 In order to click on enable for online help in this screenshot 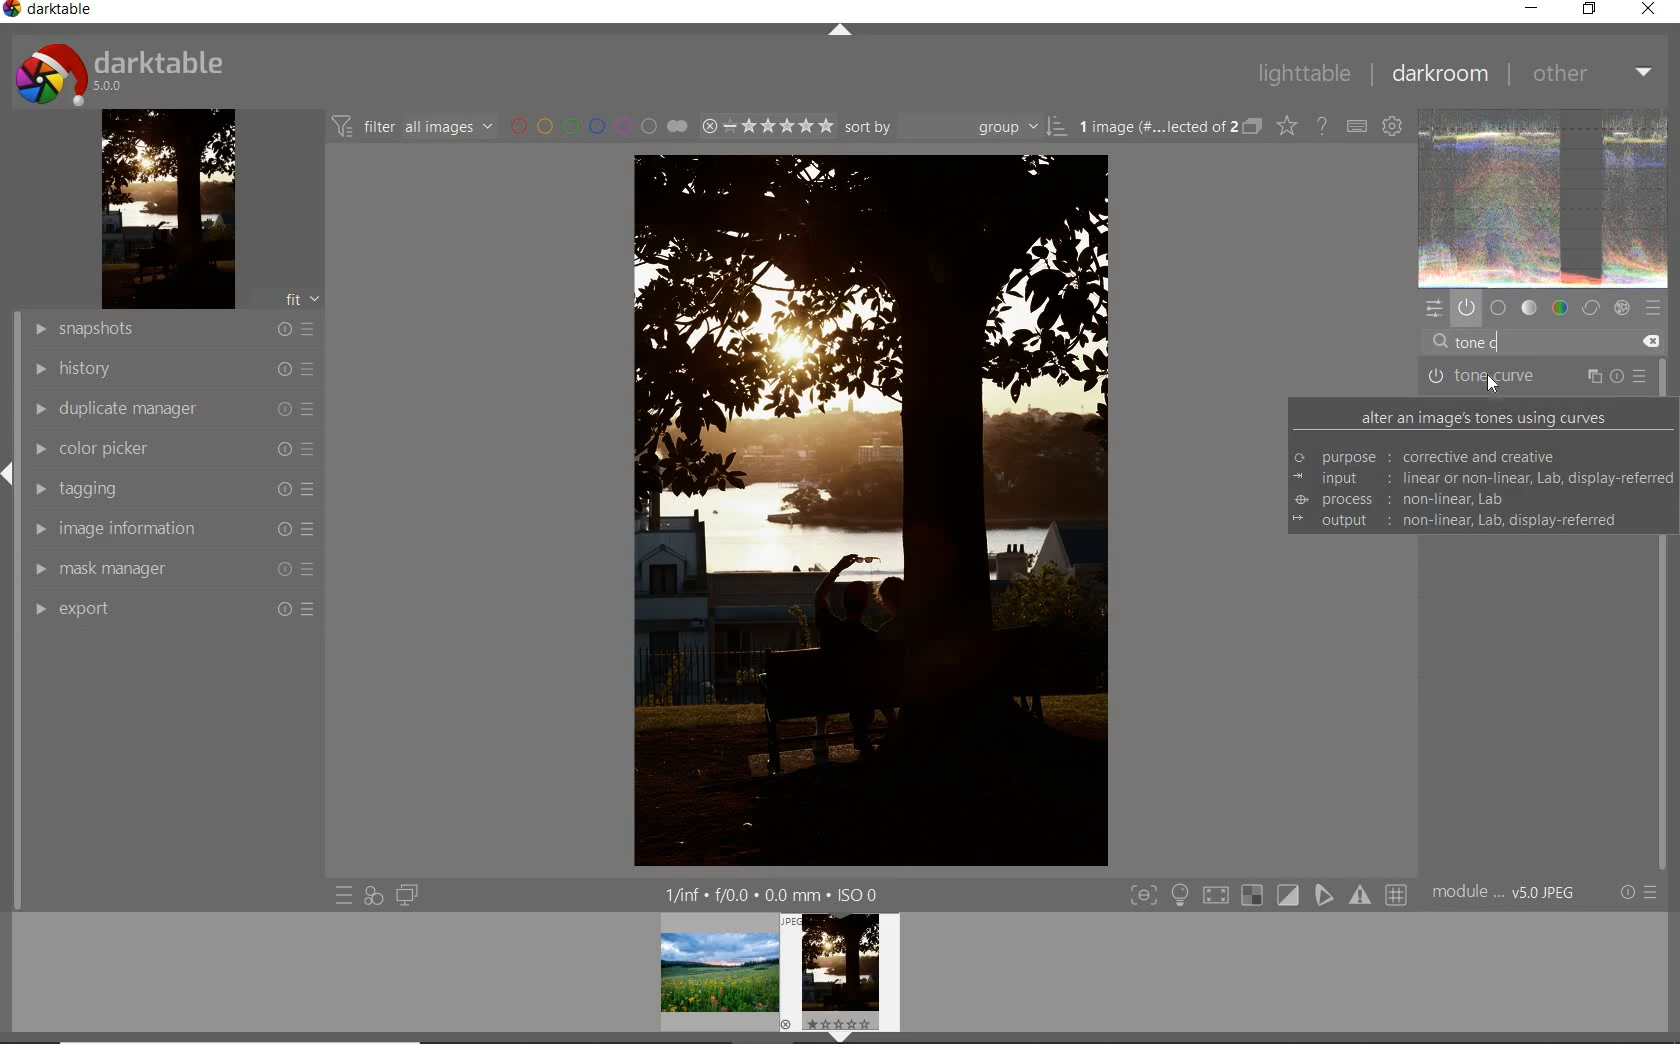, I will do `click(1325, 128)`.